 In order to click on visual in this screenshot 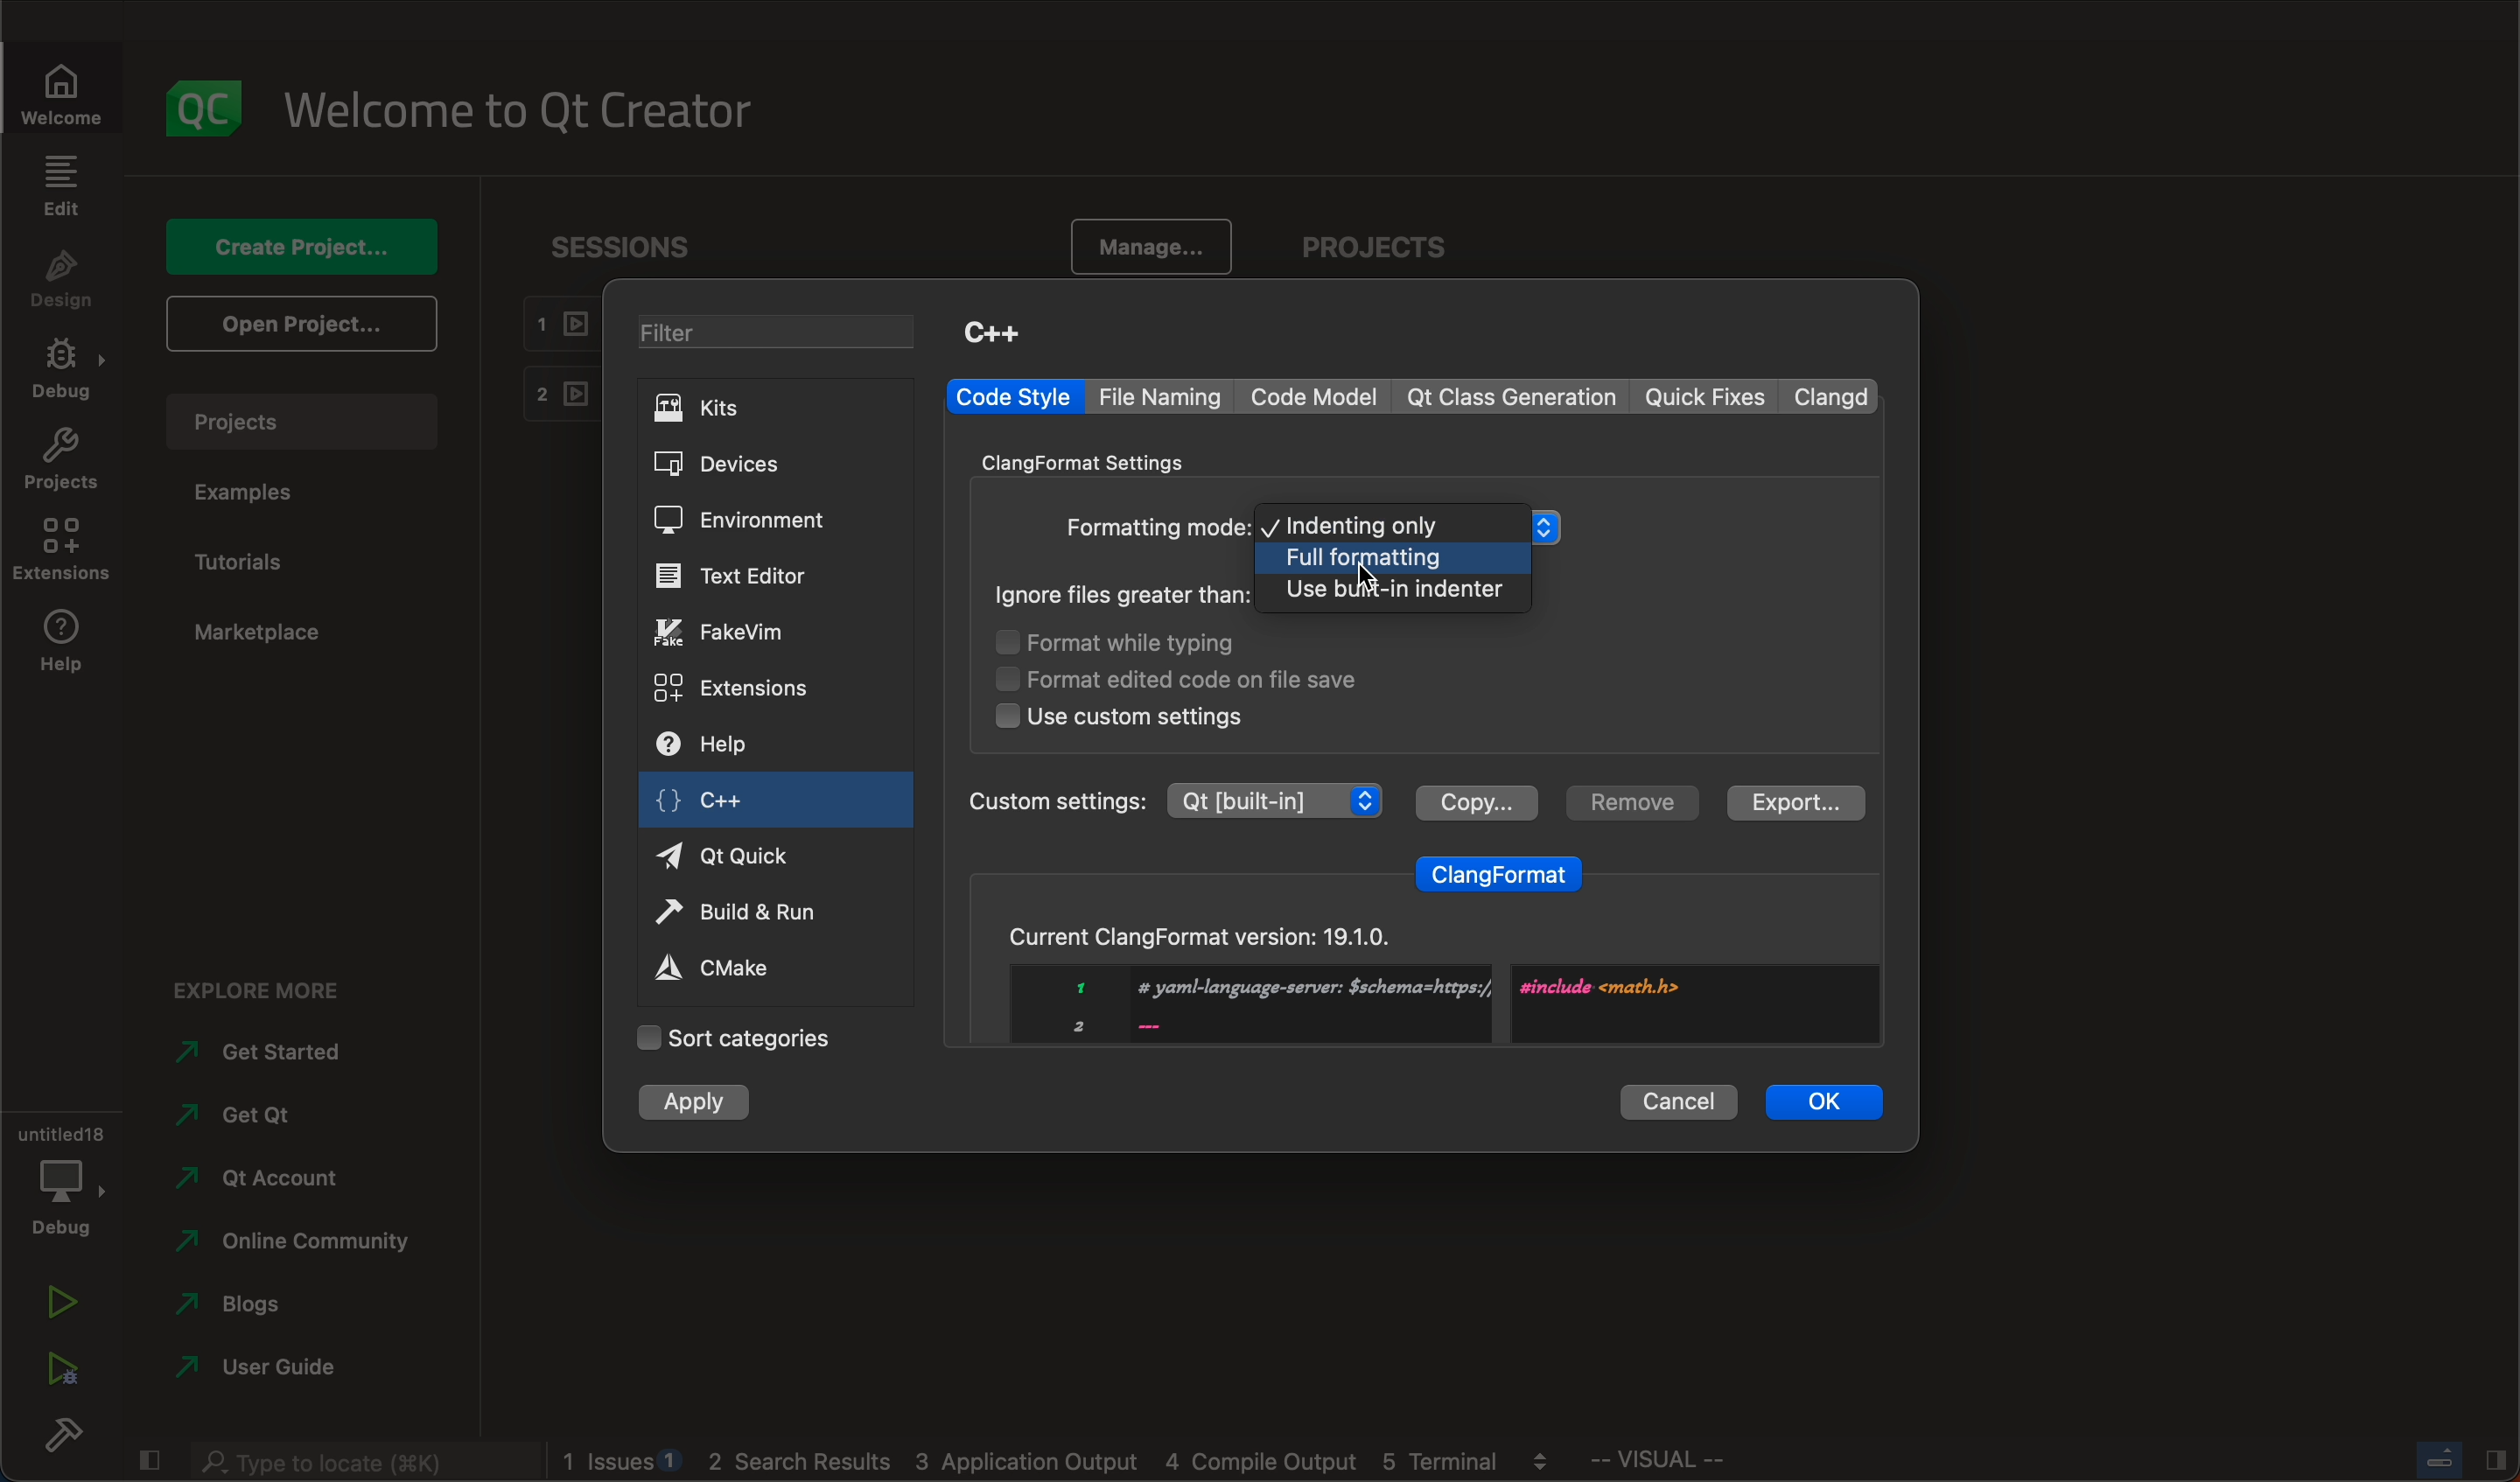, I will do `click(1709, 1464)`.